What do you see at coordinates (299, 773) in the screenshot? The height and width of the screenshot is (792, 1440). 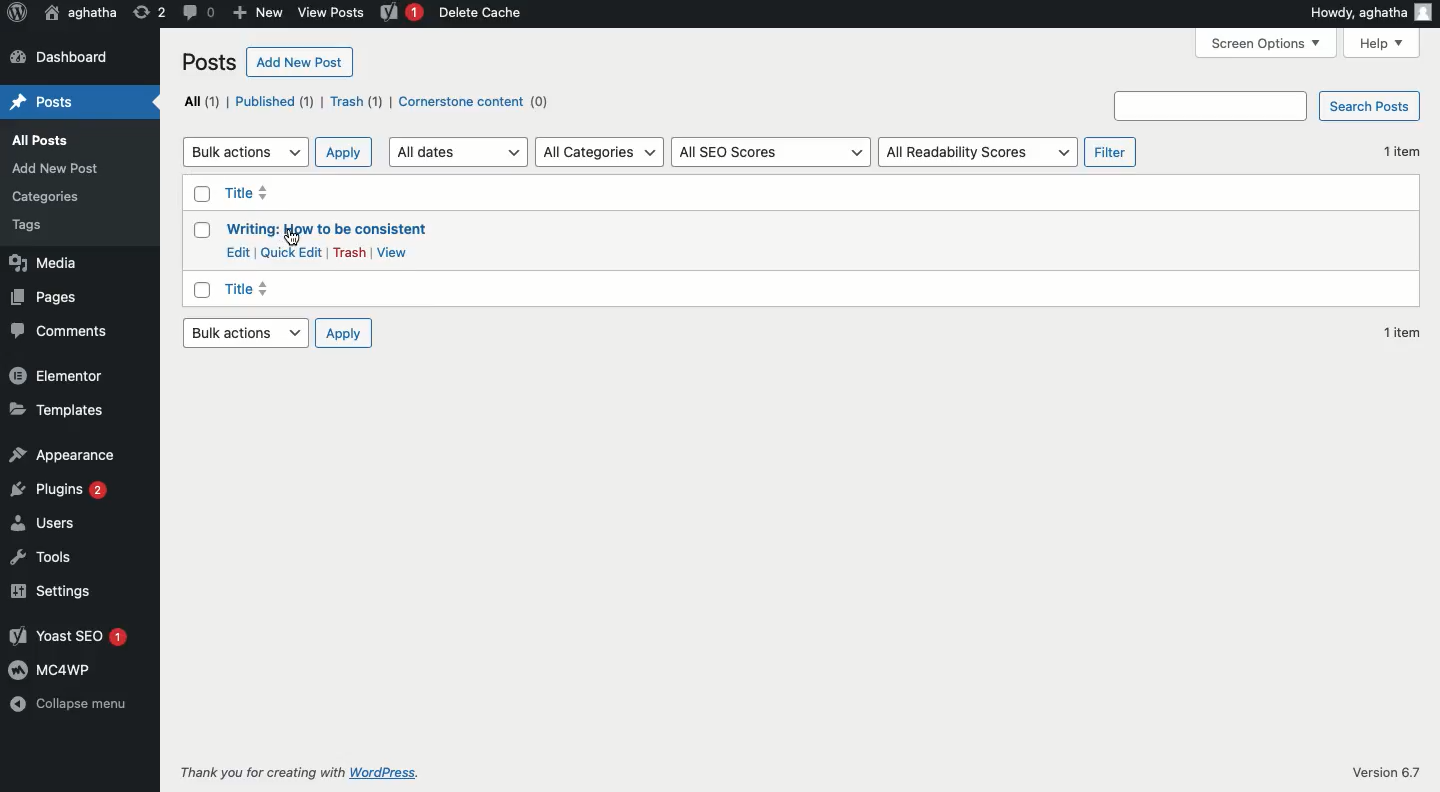 I see `Thank you for creating with WordPress` at bounding box center [299, 773].